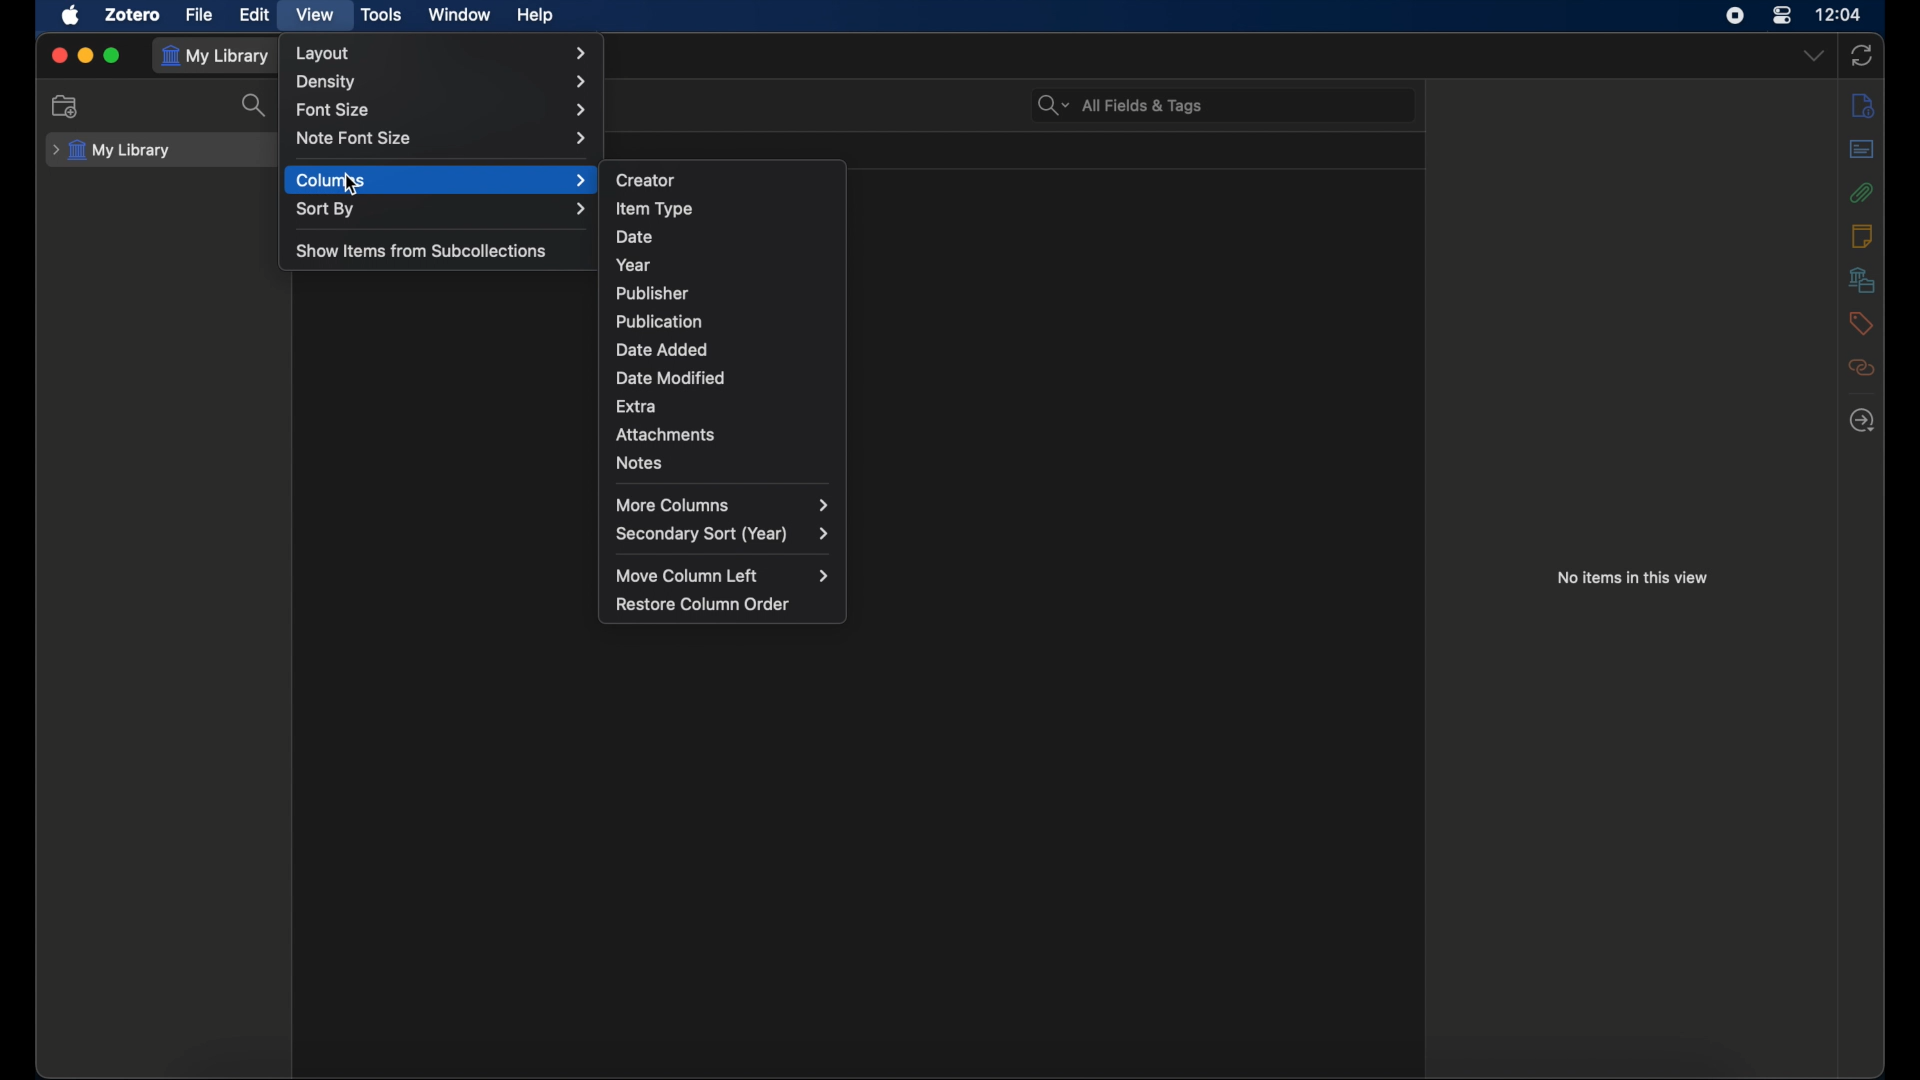 The height and width of the screenshot is (1080, 1920). I want to click on notefont size, so click(446, 138).